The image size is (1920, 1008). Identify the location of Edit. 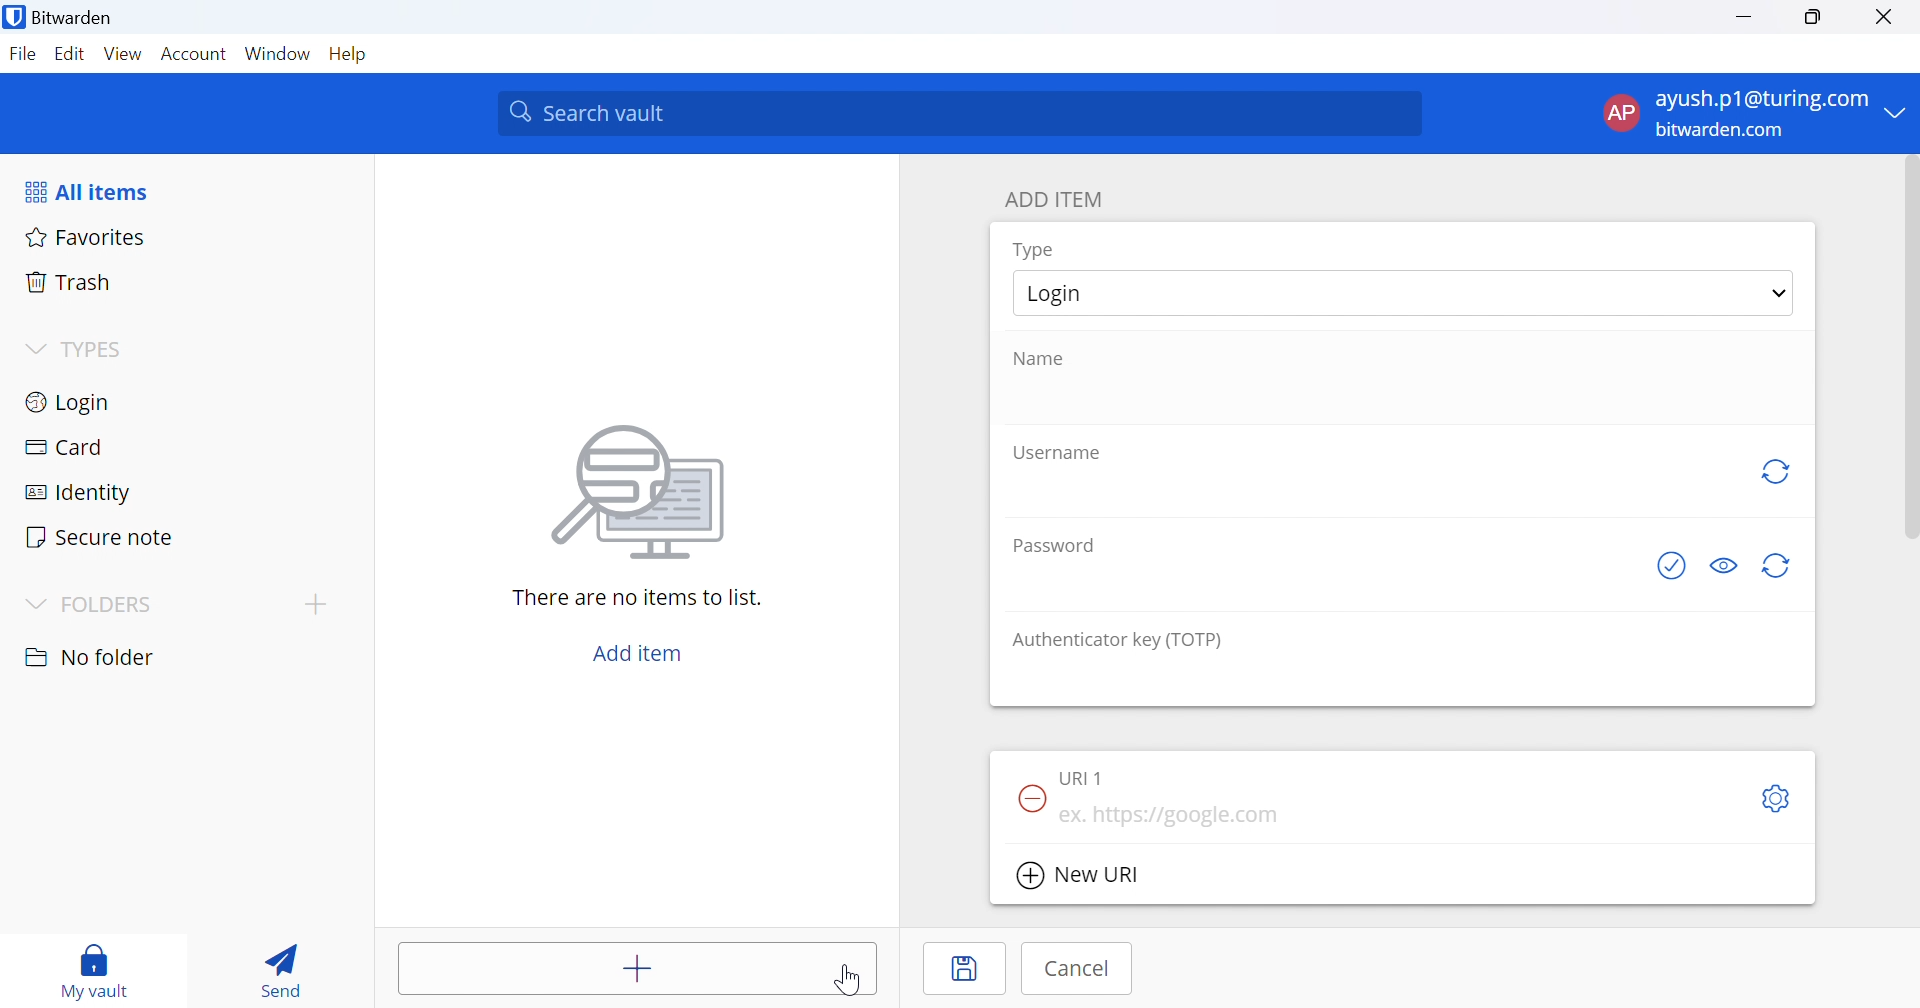
(67, 54).